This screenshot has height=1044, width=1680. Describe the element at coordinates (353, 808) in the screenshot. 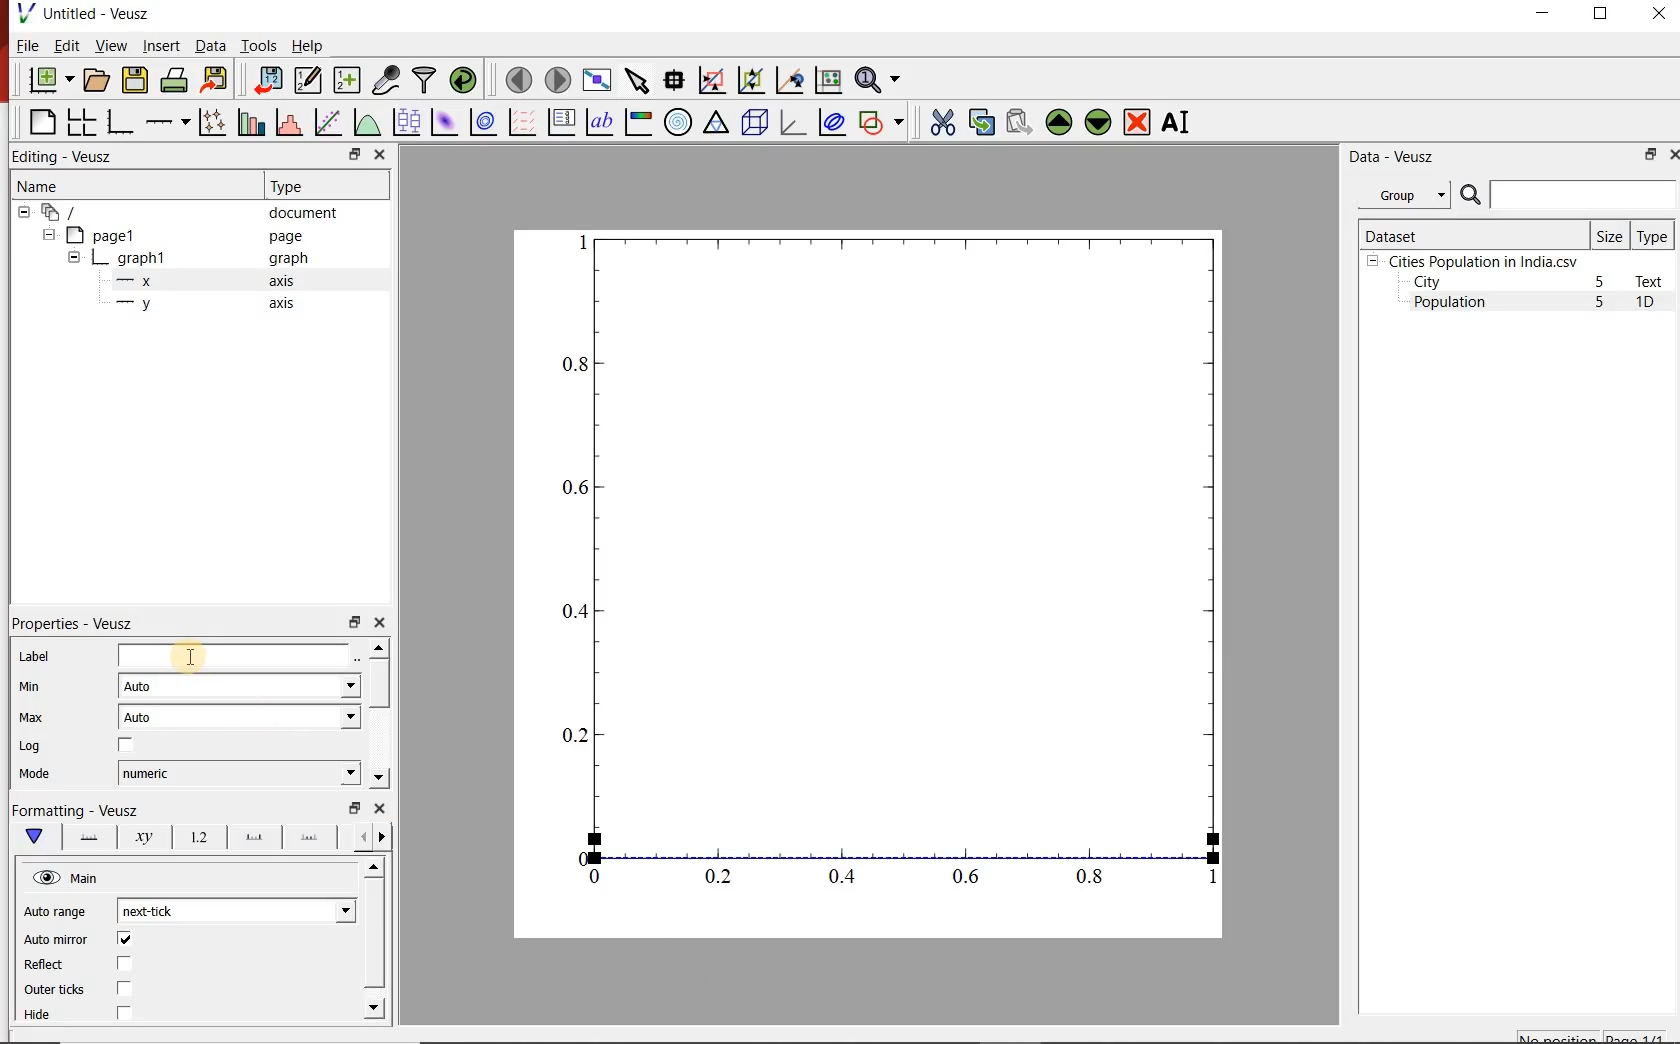

I see `restore` at that location.